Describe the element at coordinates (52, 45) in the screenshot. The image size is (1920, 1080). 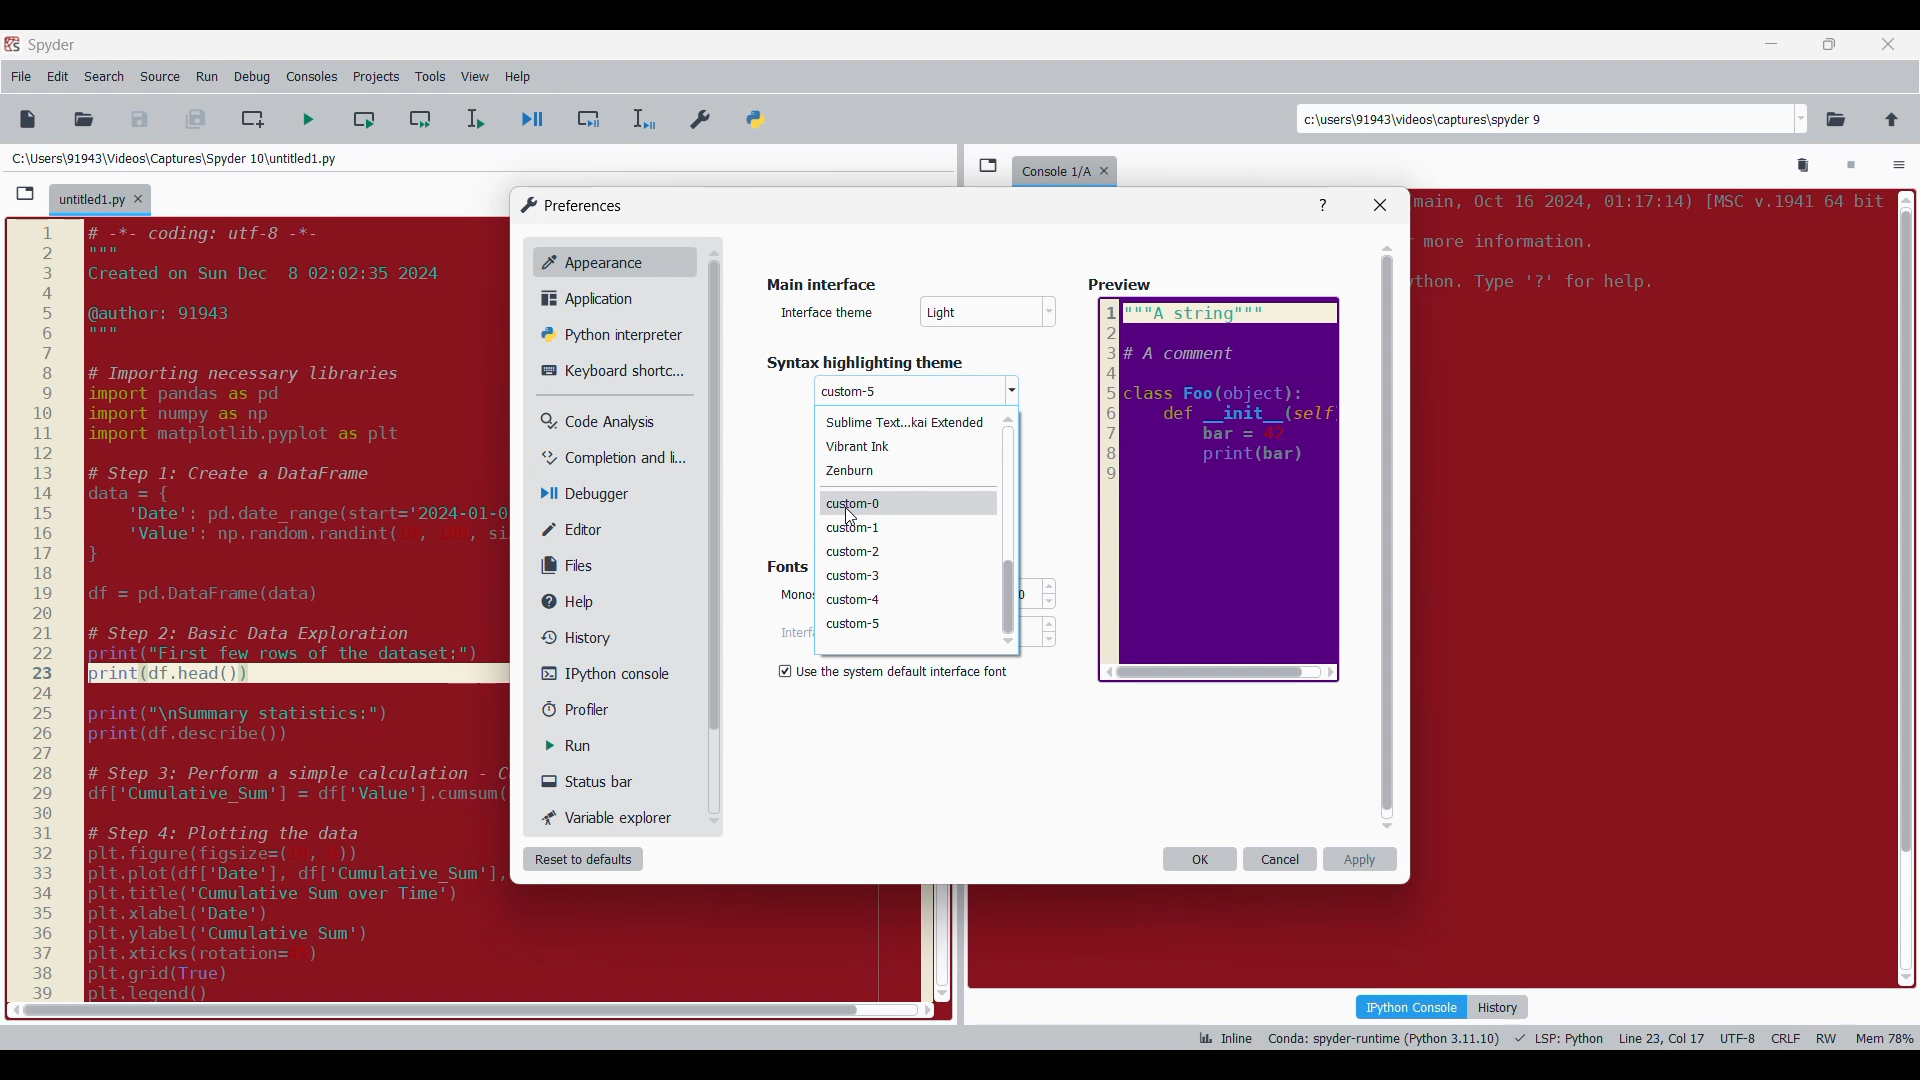
I see `Software name` at that location.